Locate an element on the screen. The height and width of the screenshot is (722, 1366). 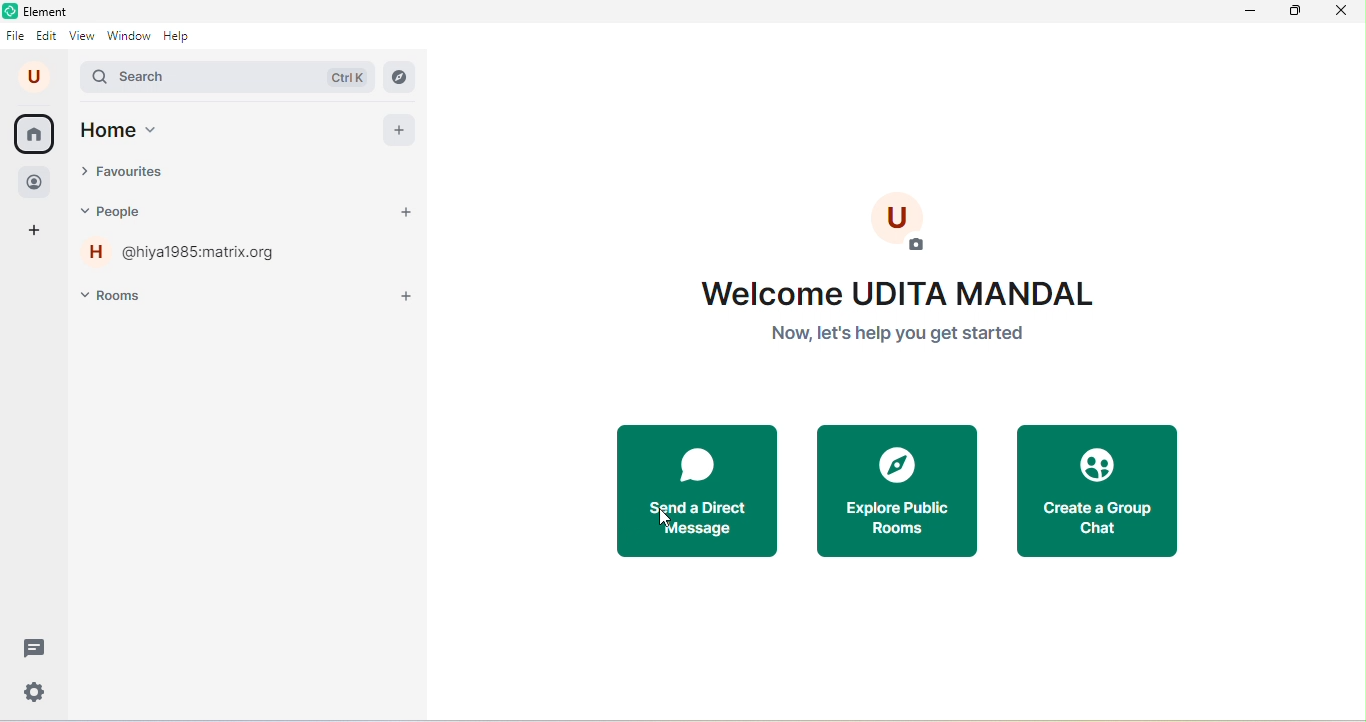
close is located at coordinates (1341, 13).